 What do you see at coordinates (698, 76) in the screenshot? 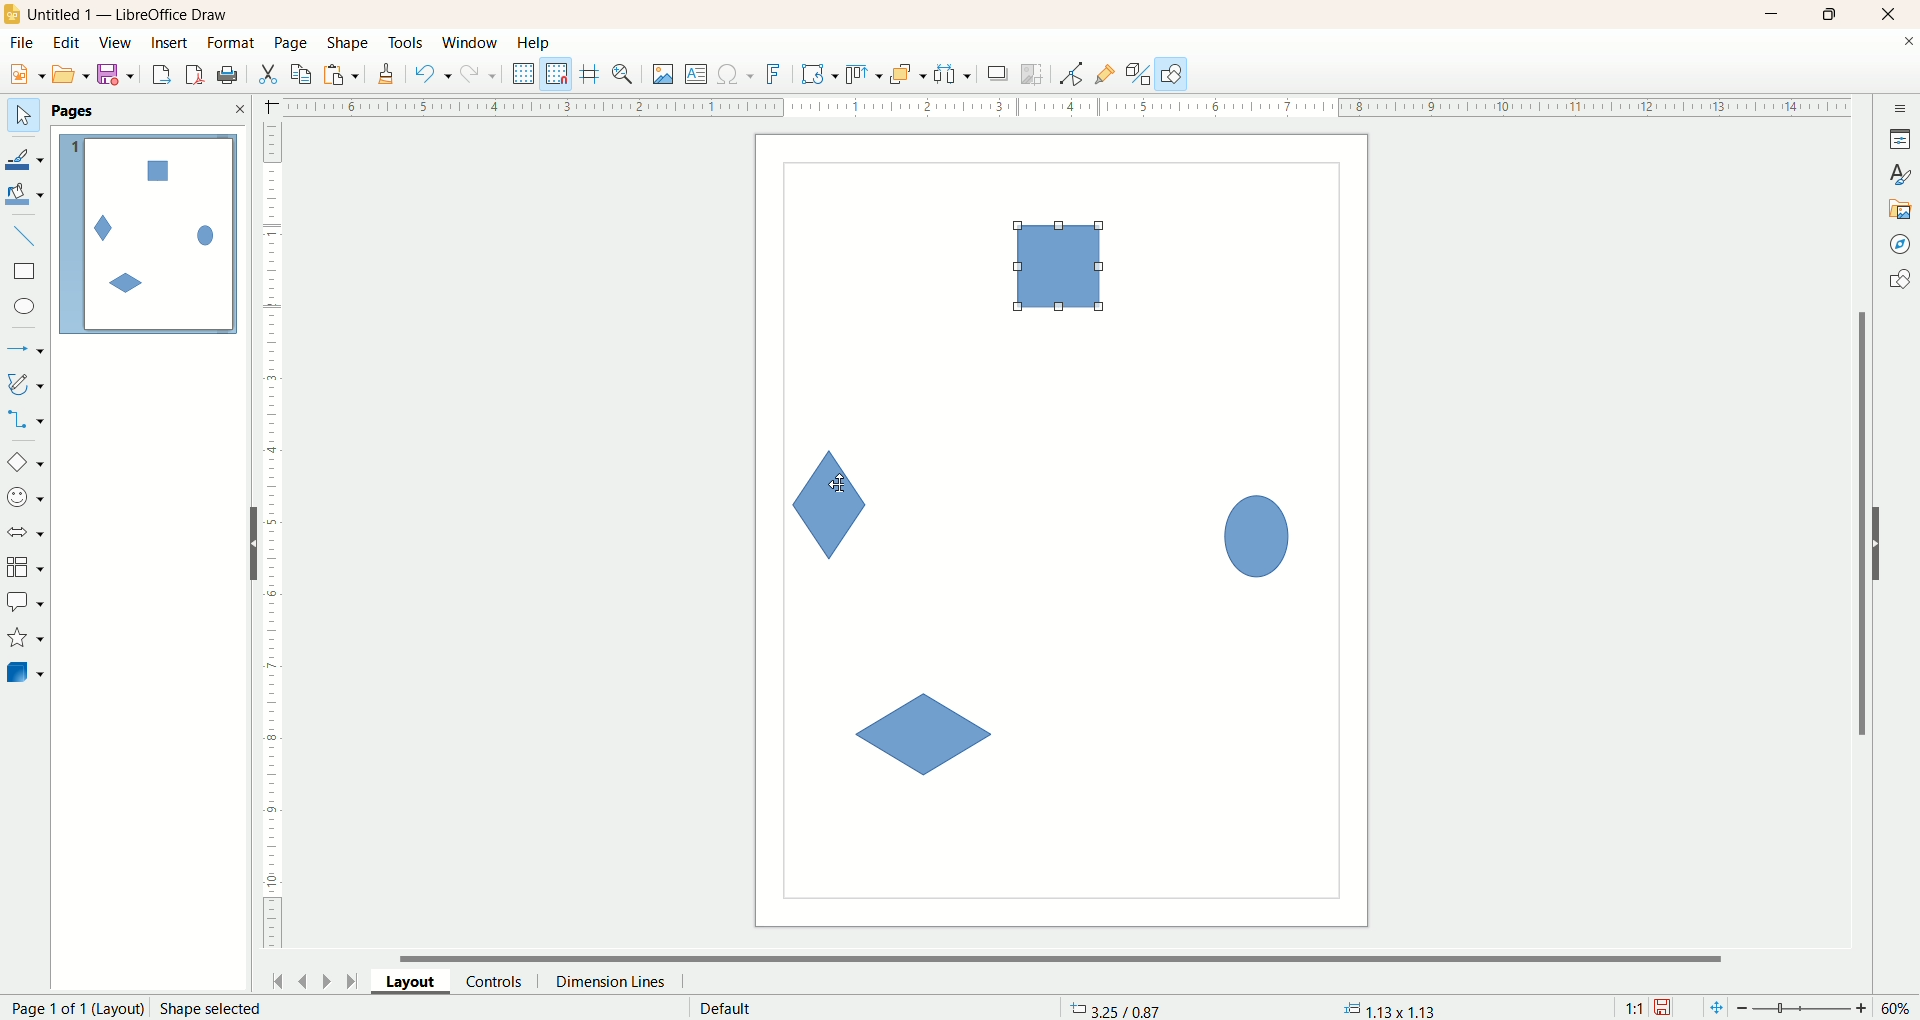
I see `text box` at bounding box center [698, 76].